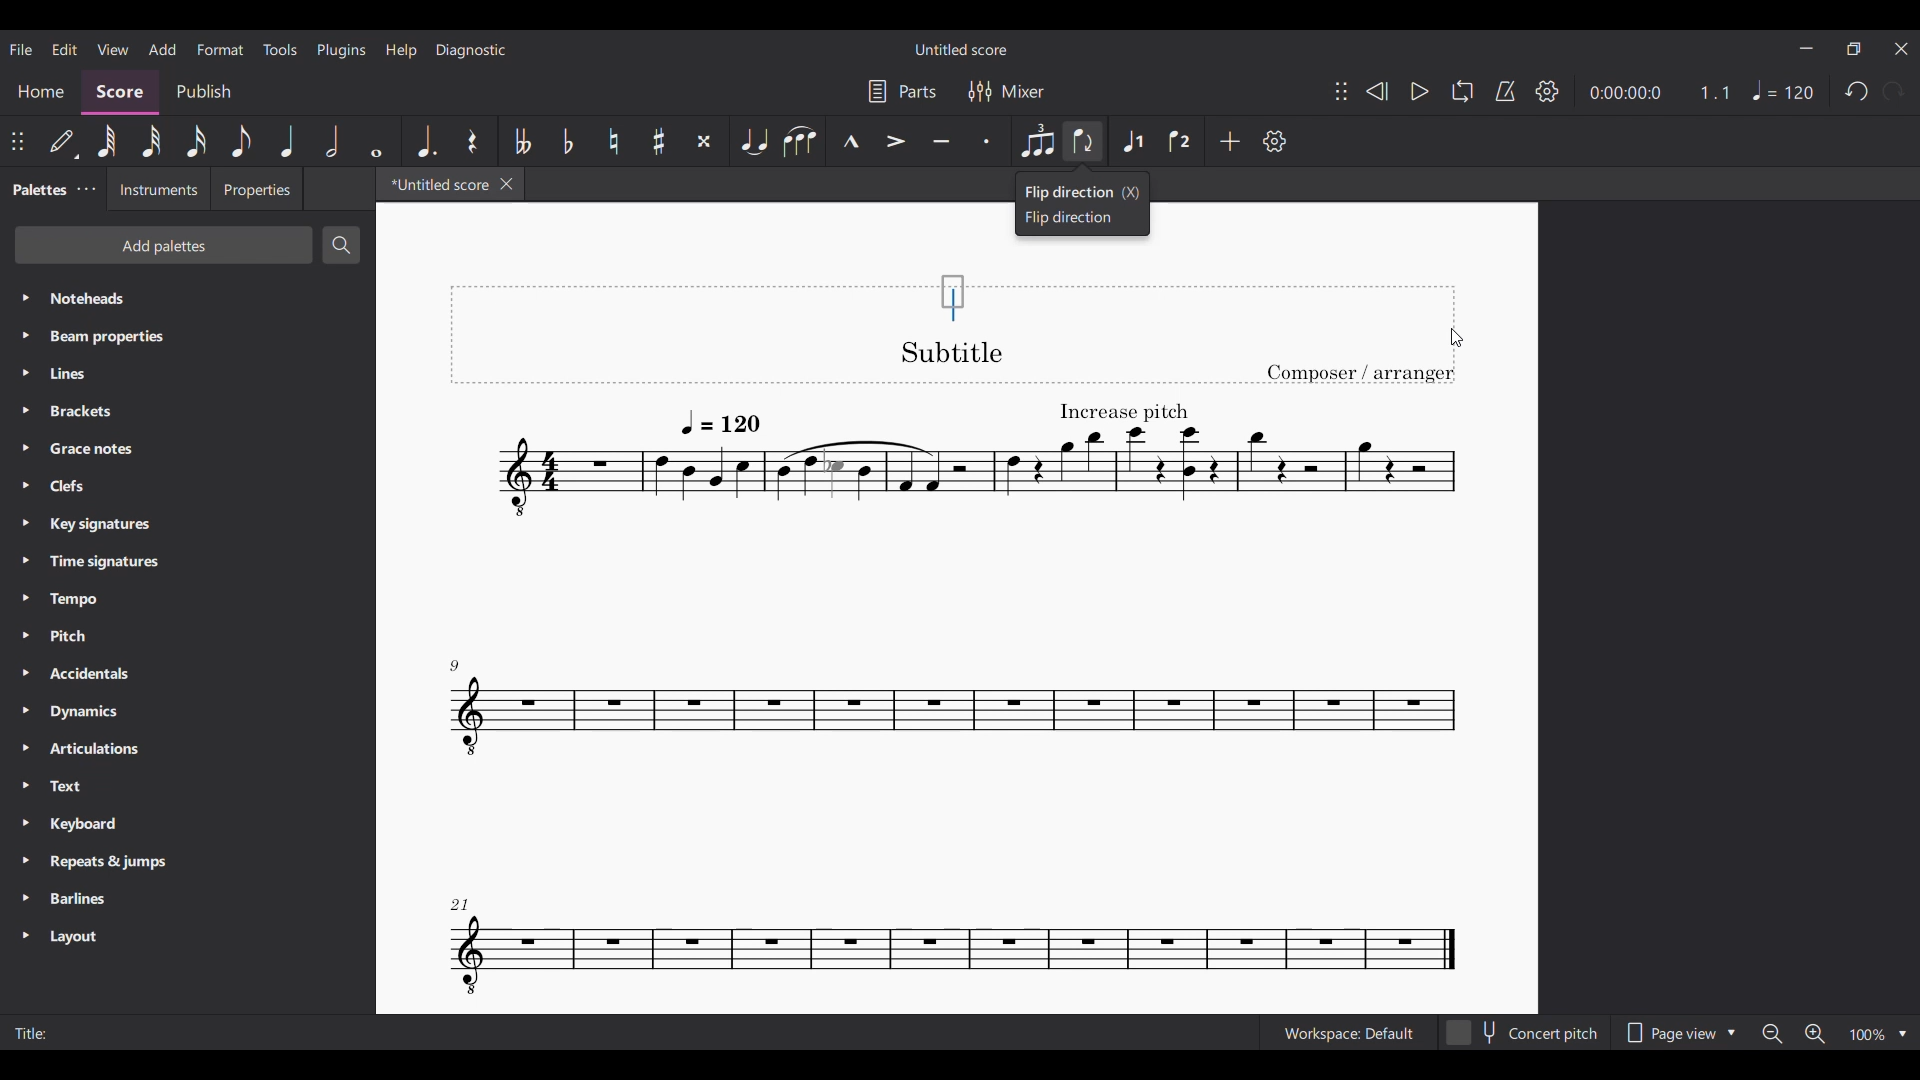  What do you see at coordinates (990, 141) in the screenshot?
I see `Staccato` at bounding box center [990, 141].